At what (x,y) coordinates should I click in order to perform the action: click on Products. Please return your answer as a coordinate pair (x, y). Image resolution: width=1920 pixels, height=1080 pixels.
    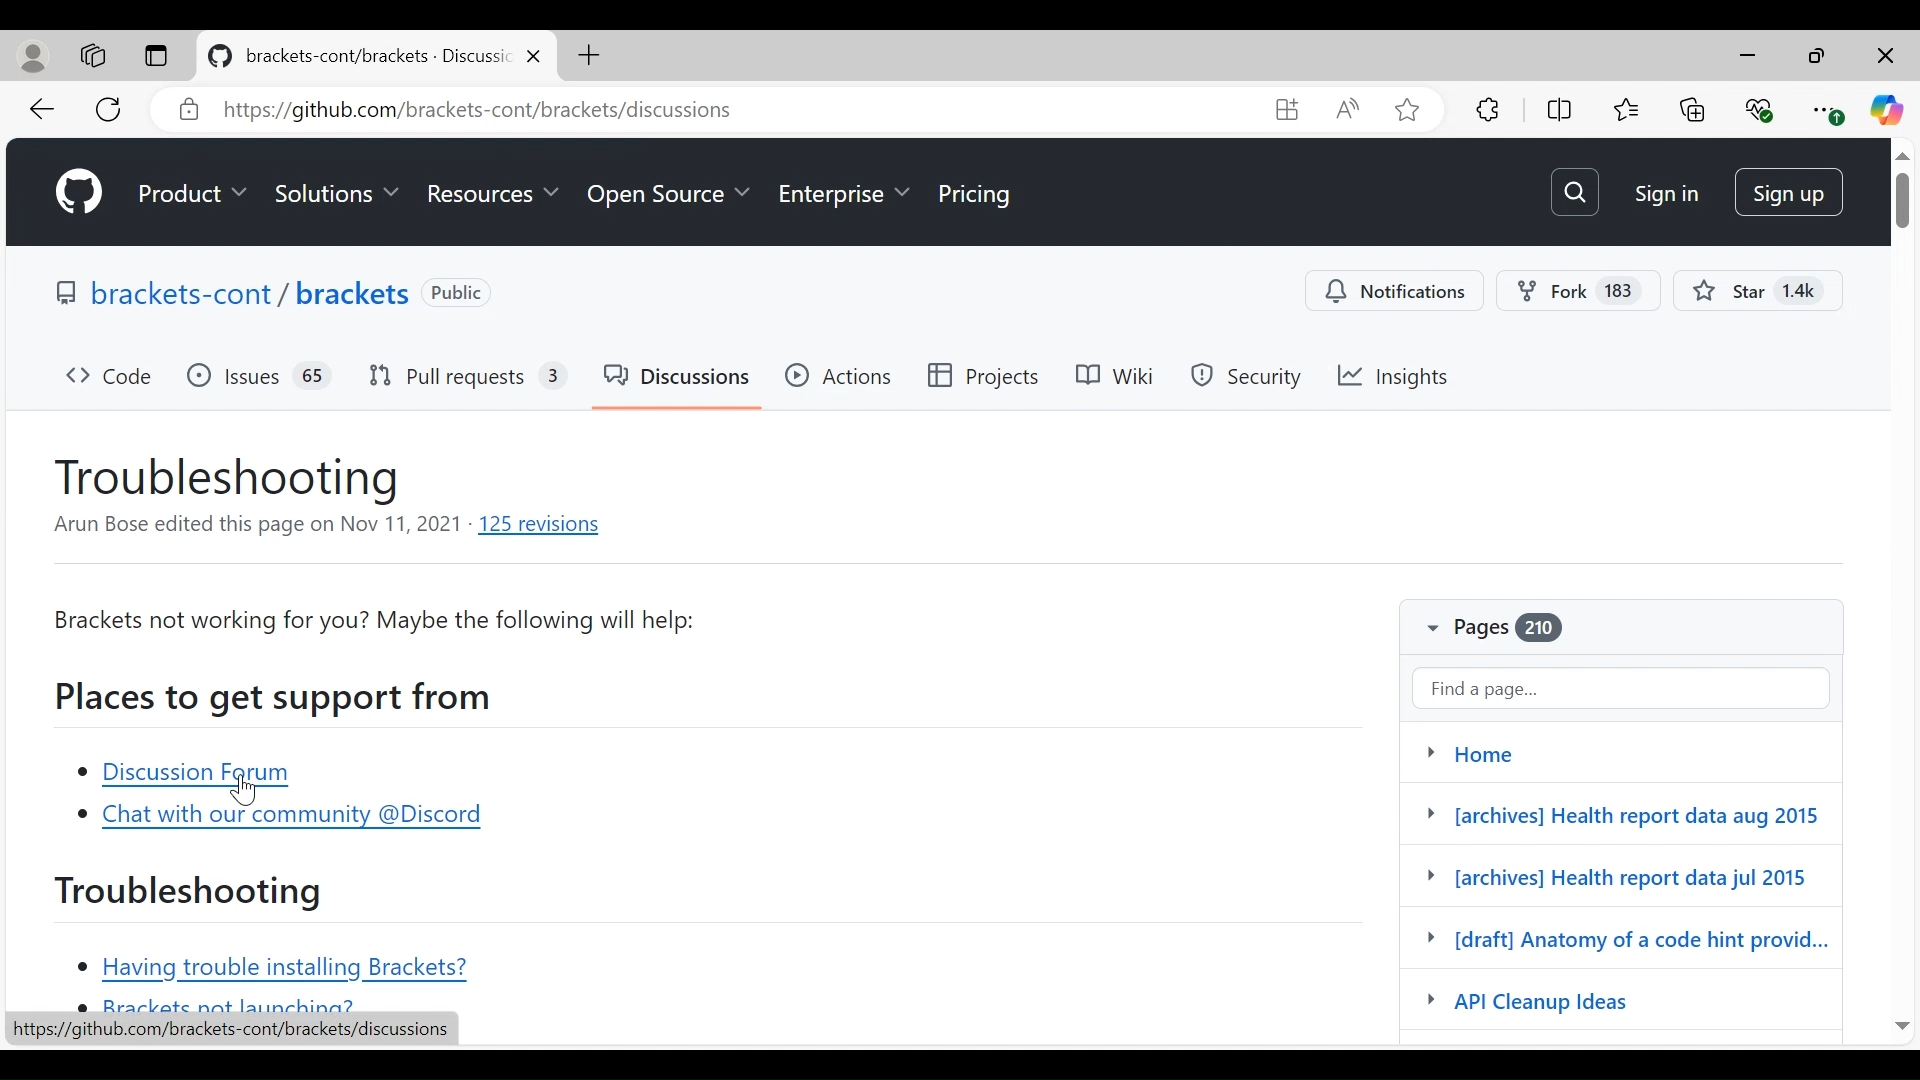
    Looking at the image, I should click on (195, 195).